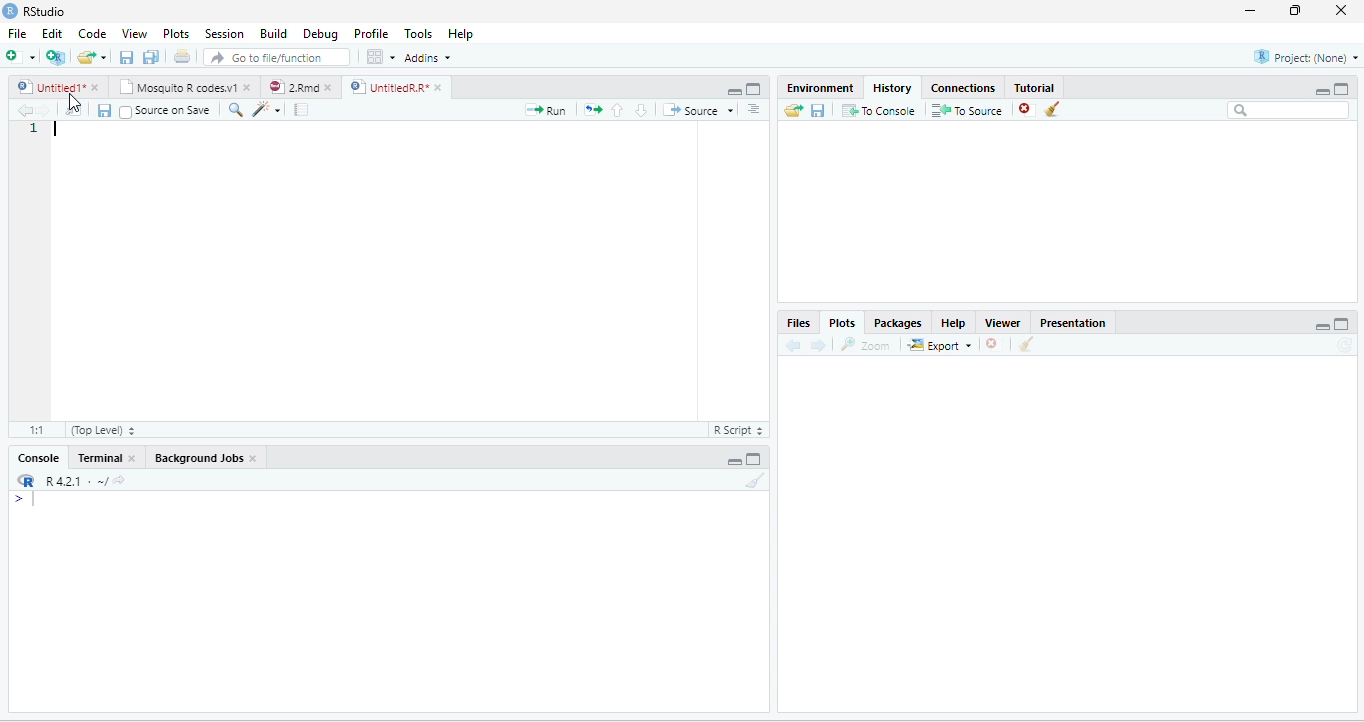  I want to click on Remove the selected history entries, so click(1027, 110).